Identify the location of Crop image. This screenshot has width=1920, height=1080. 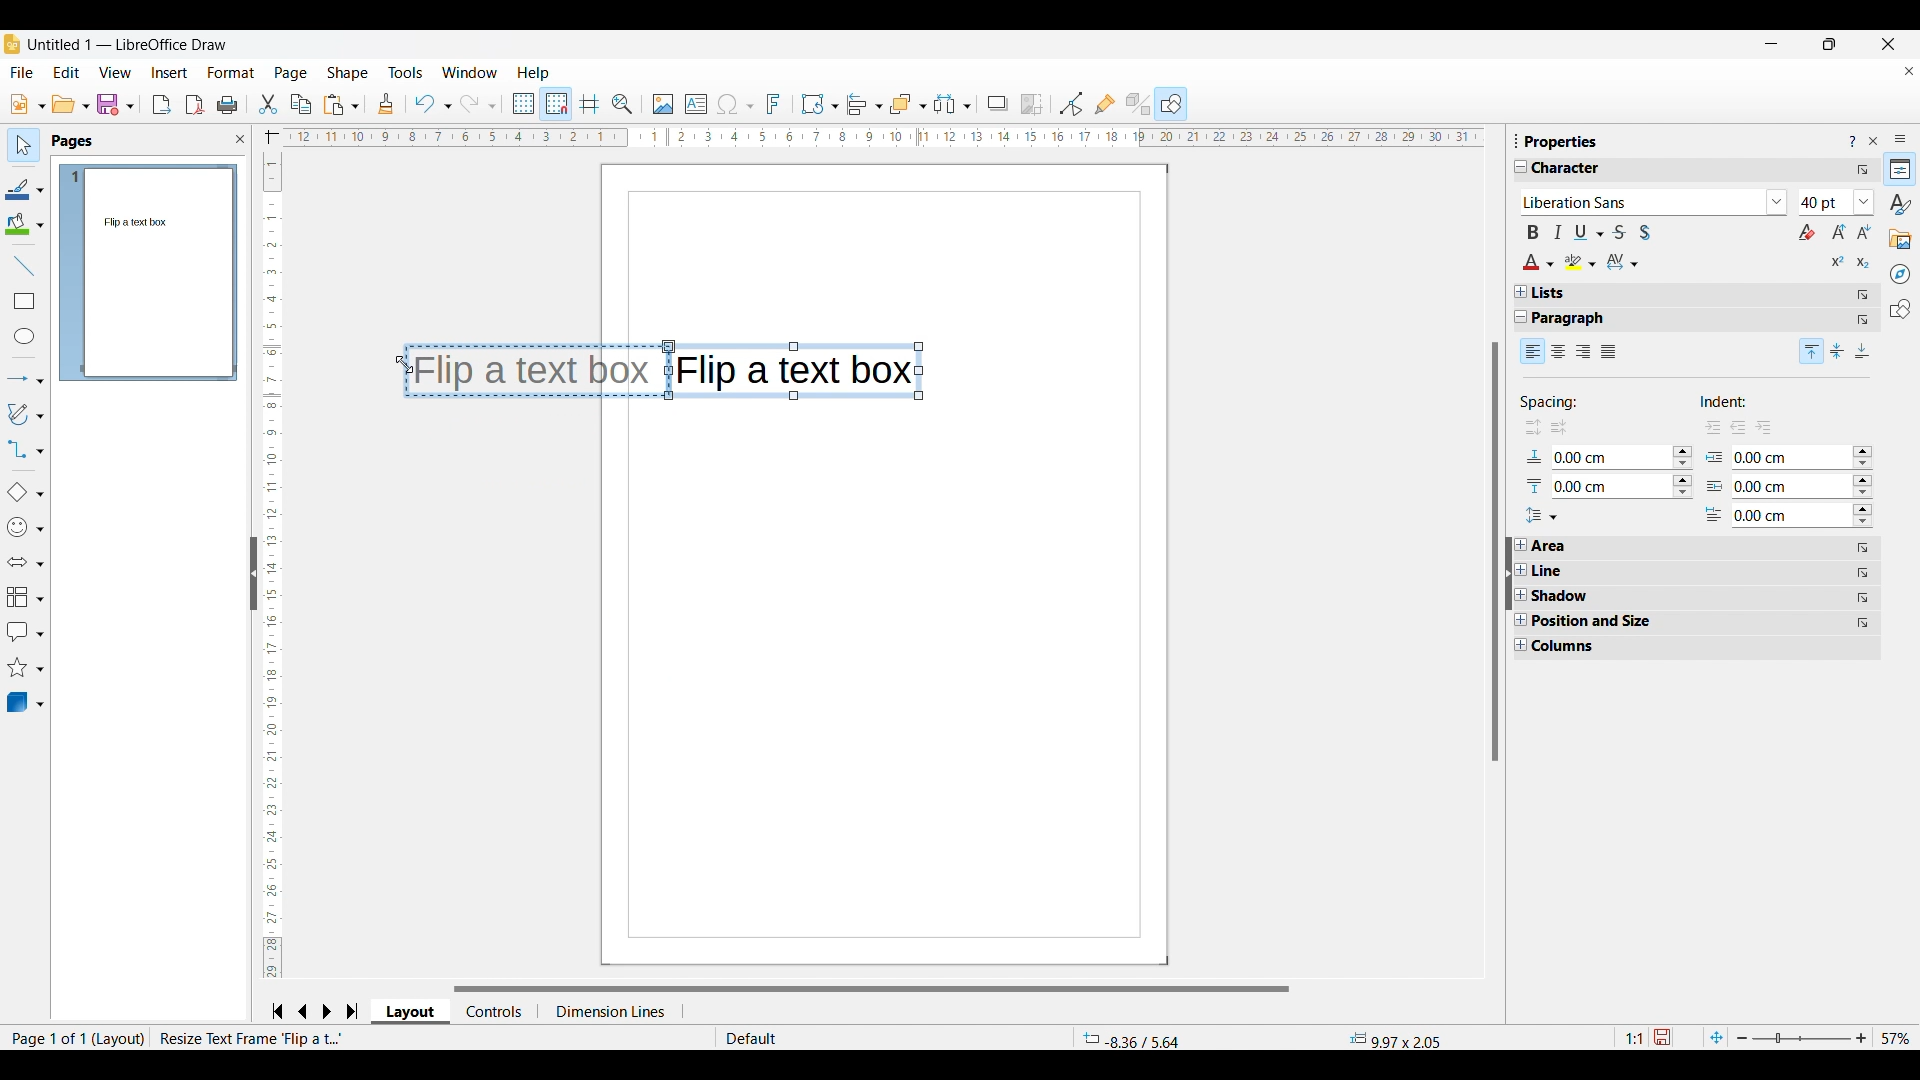
(1032, 105).